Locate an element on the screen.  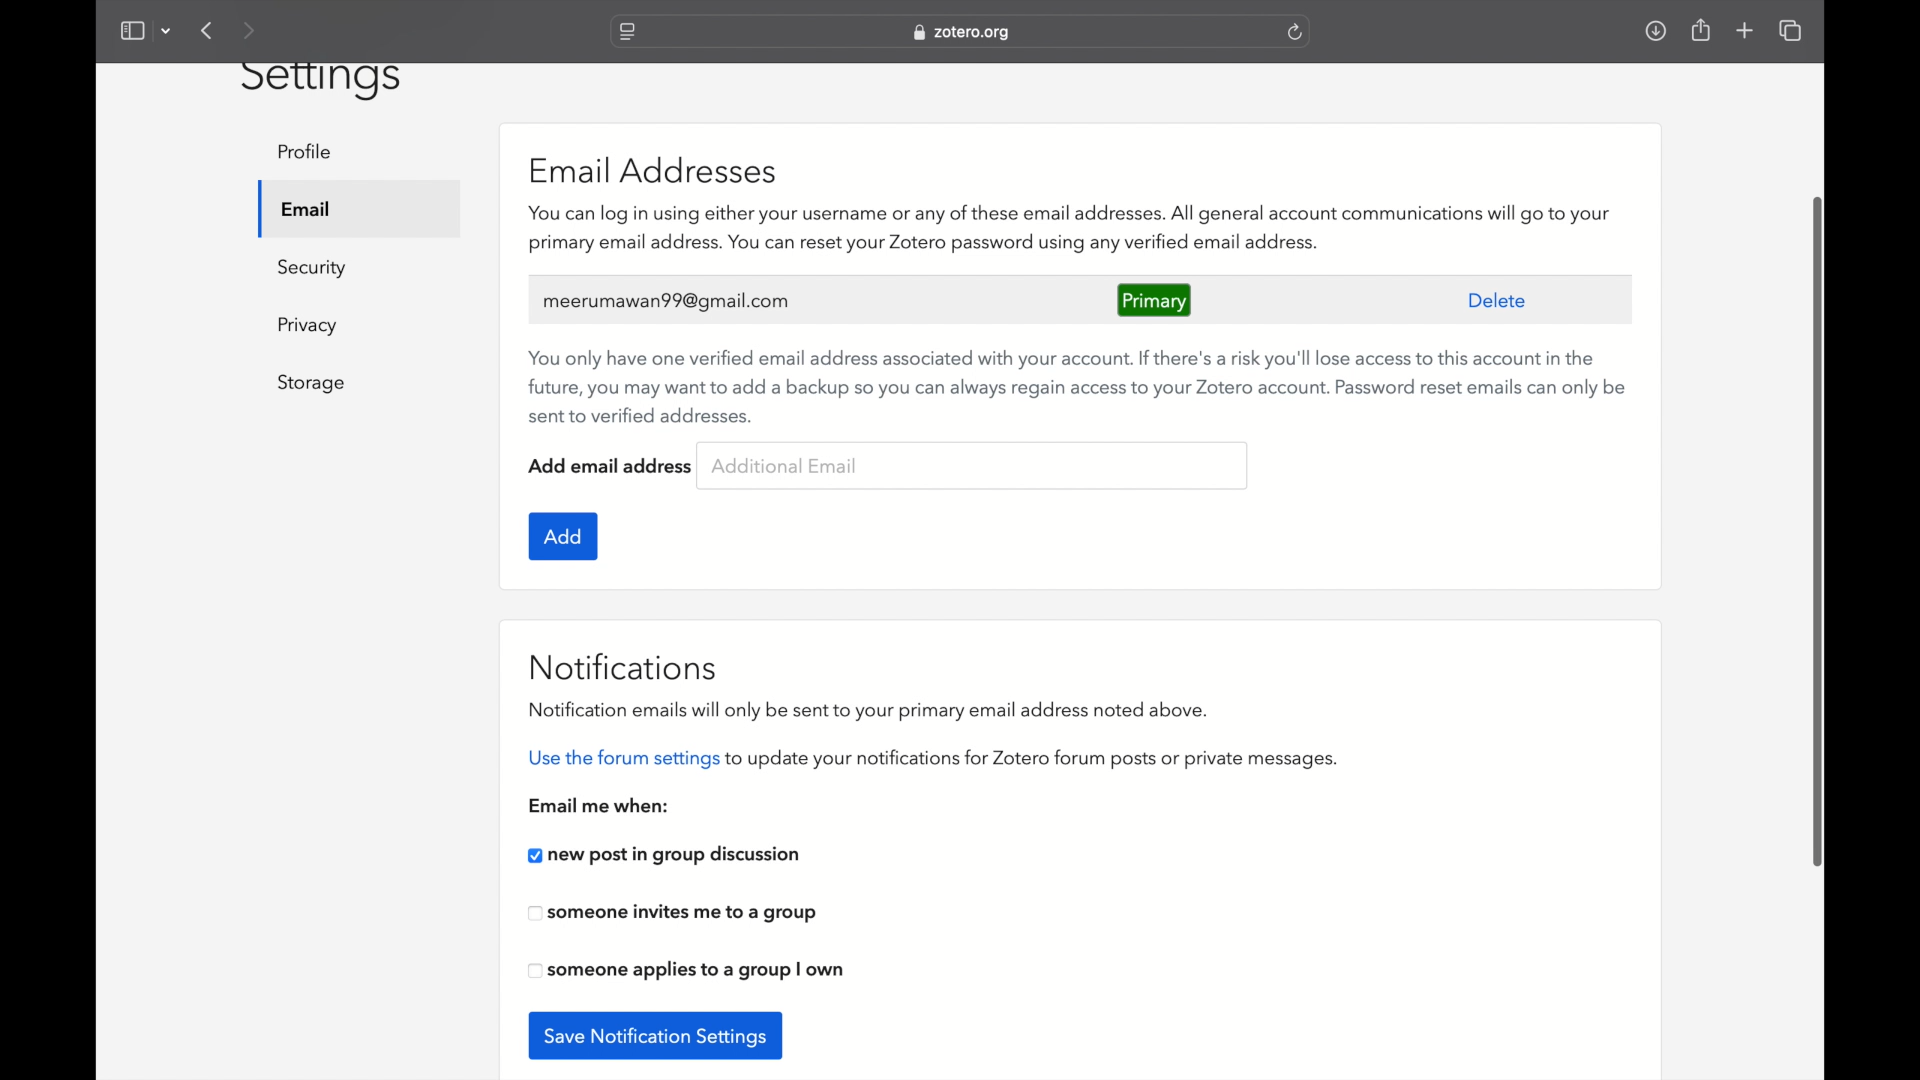
checkbox is located at coordinates (688, 971).